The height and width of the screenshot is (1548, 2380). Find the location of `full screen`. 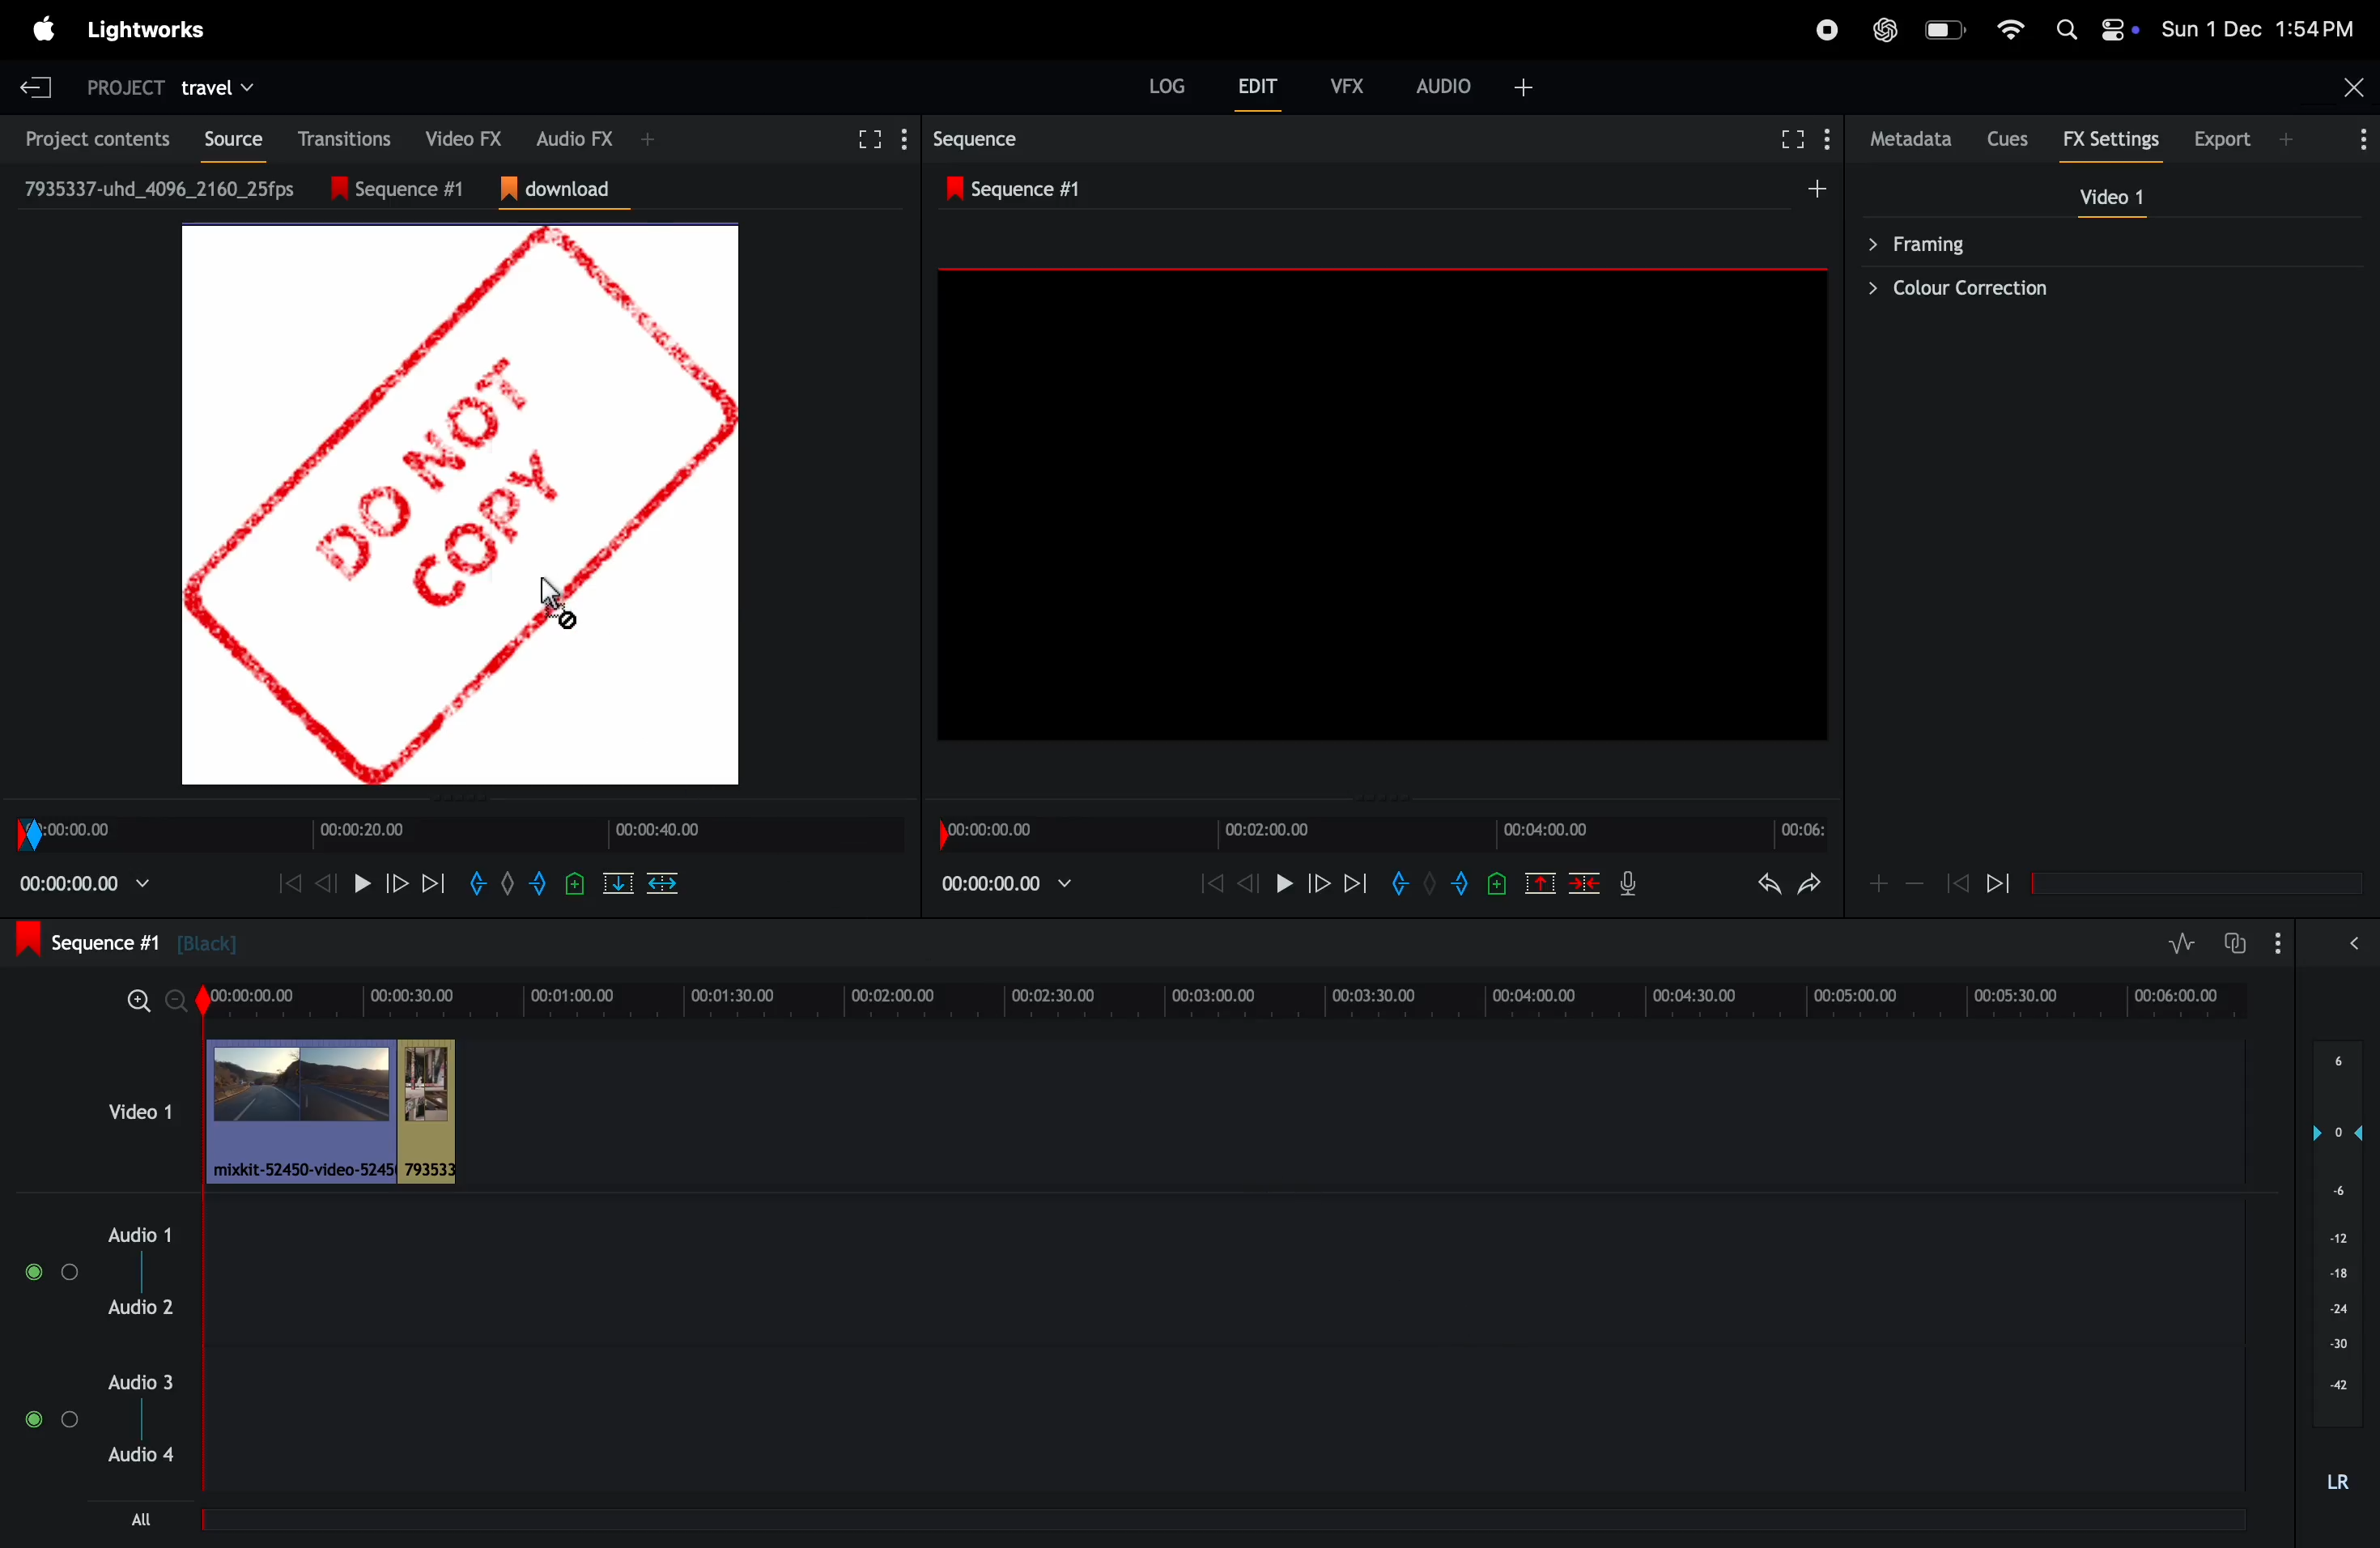

full screen is located at coordinates (1793, 139).